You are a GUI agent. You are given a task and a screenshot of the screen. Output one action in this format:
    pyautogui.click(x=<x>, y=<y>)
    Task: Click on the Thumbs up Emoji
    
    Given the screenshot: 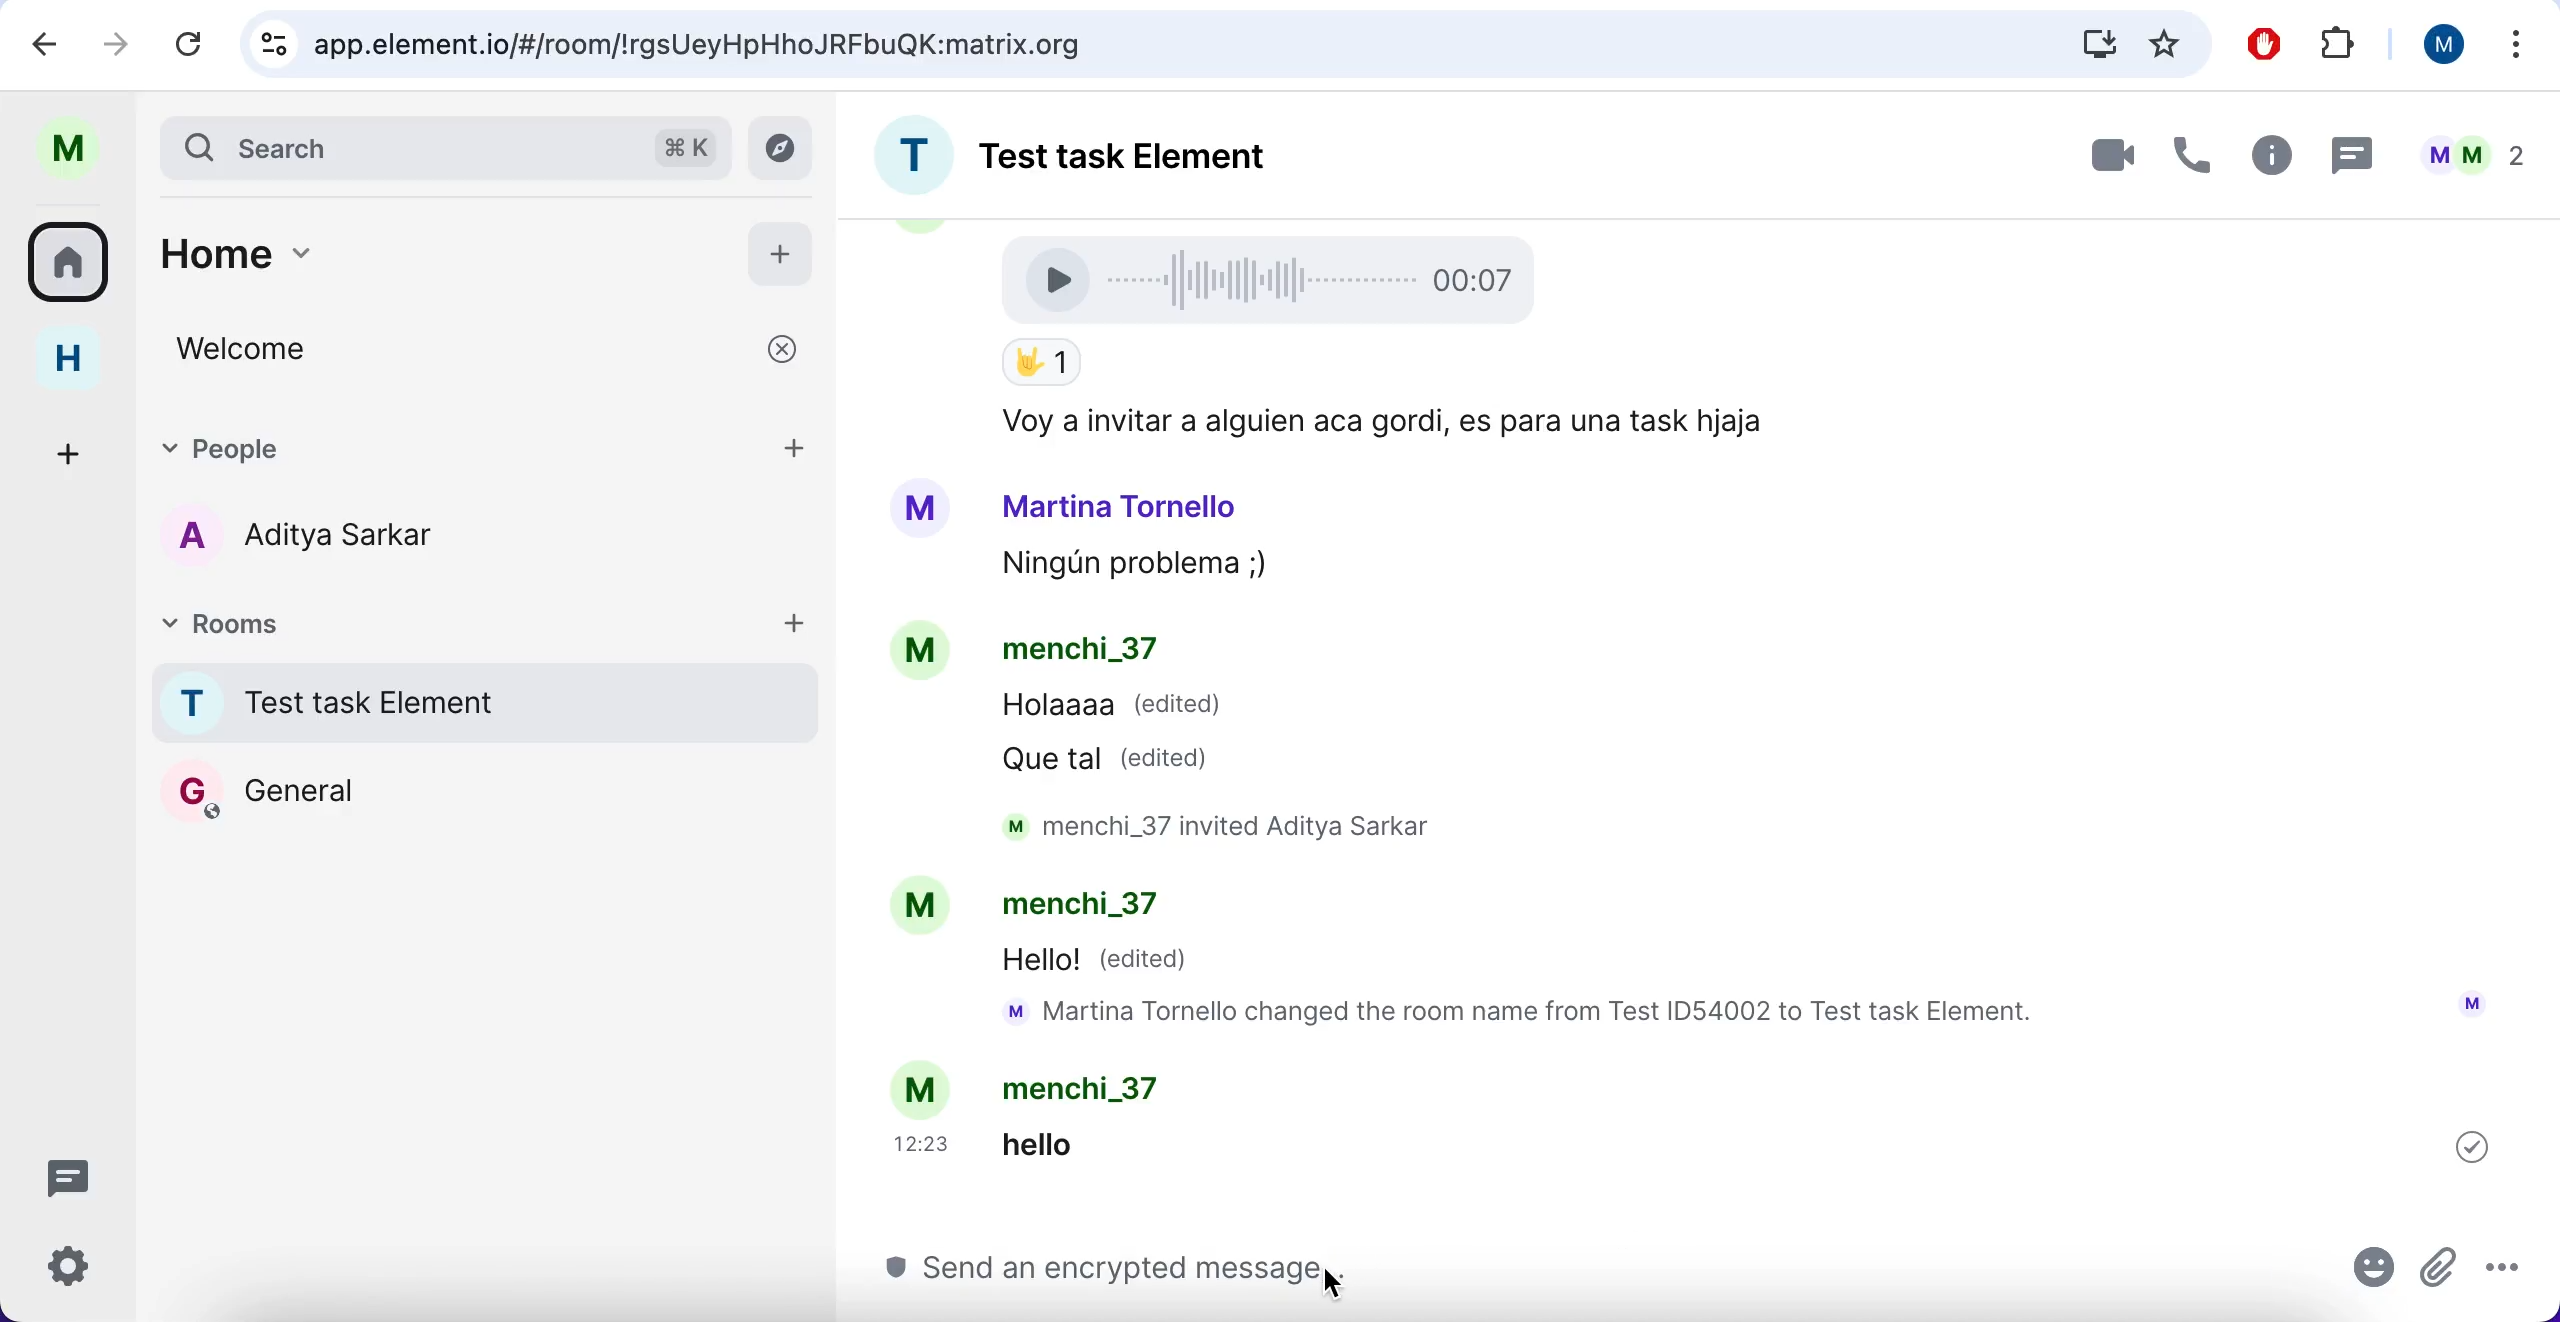 What is the action you would take?
    pyautogui.click(x=1040, y=364)
    